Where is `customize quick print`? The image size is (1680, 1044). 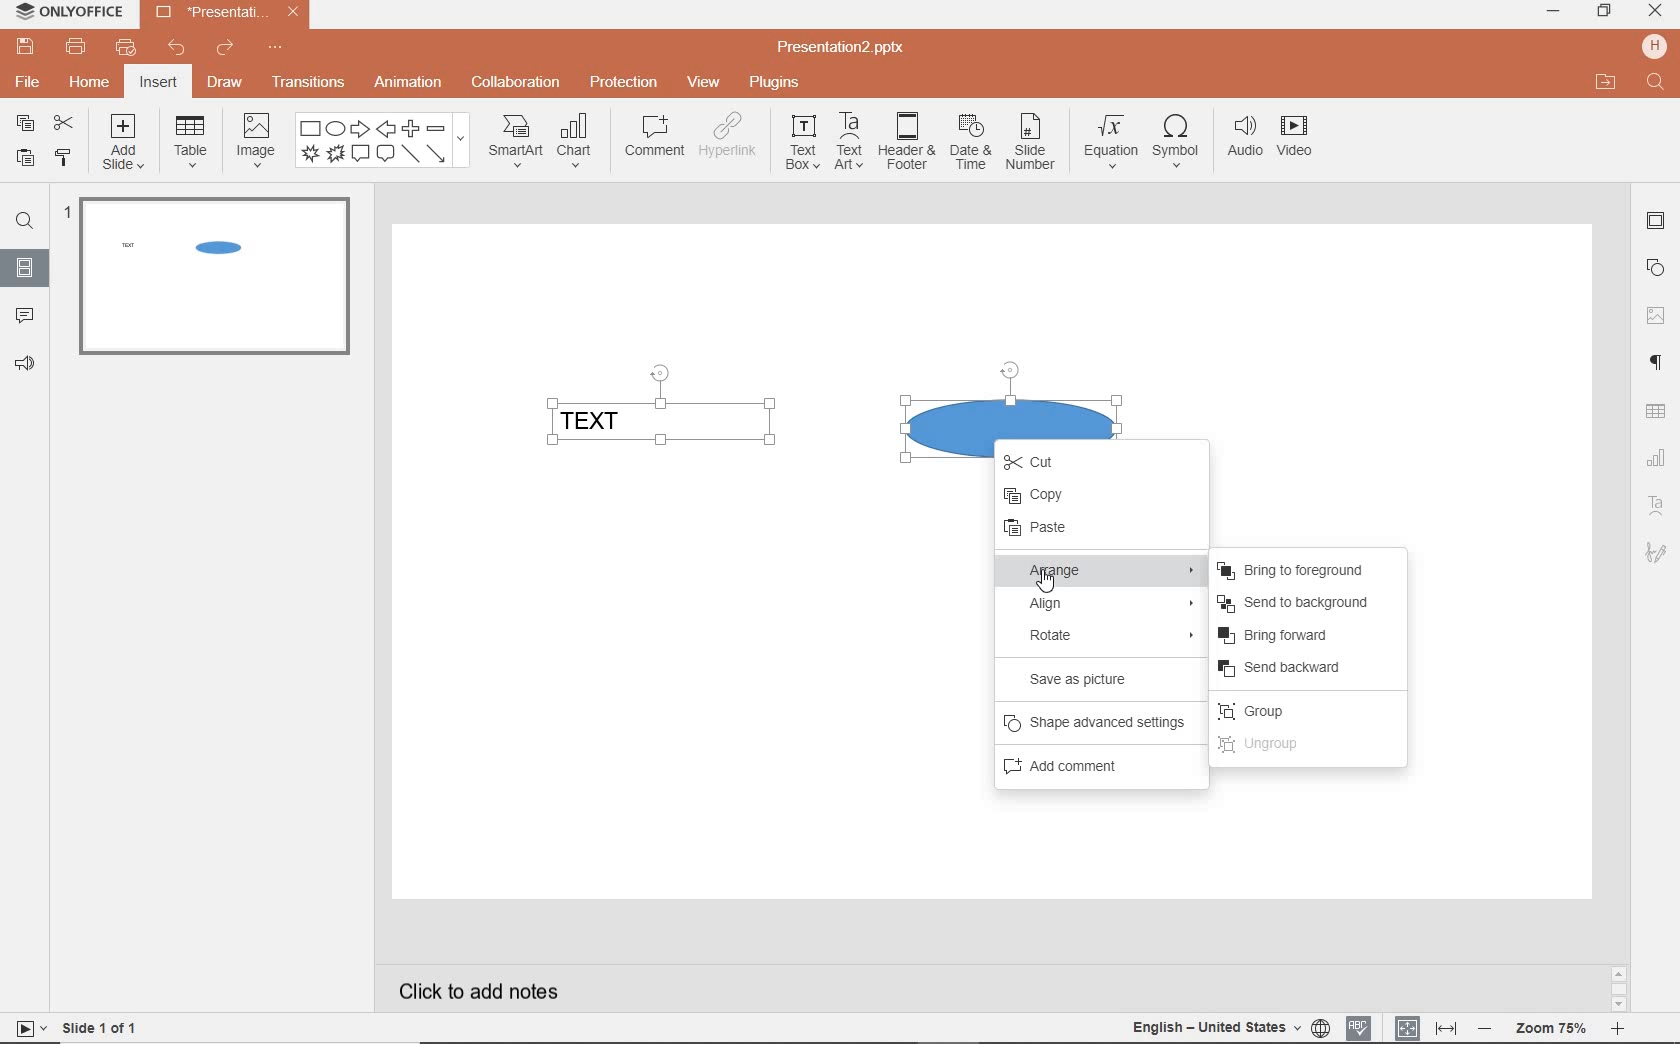
customize quick print is located at coordinates (123, 48).